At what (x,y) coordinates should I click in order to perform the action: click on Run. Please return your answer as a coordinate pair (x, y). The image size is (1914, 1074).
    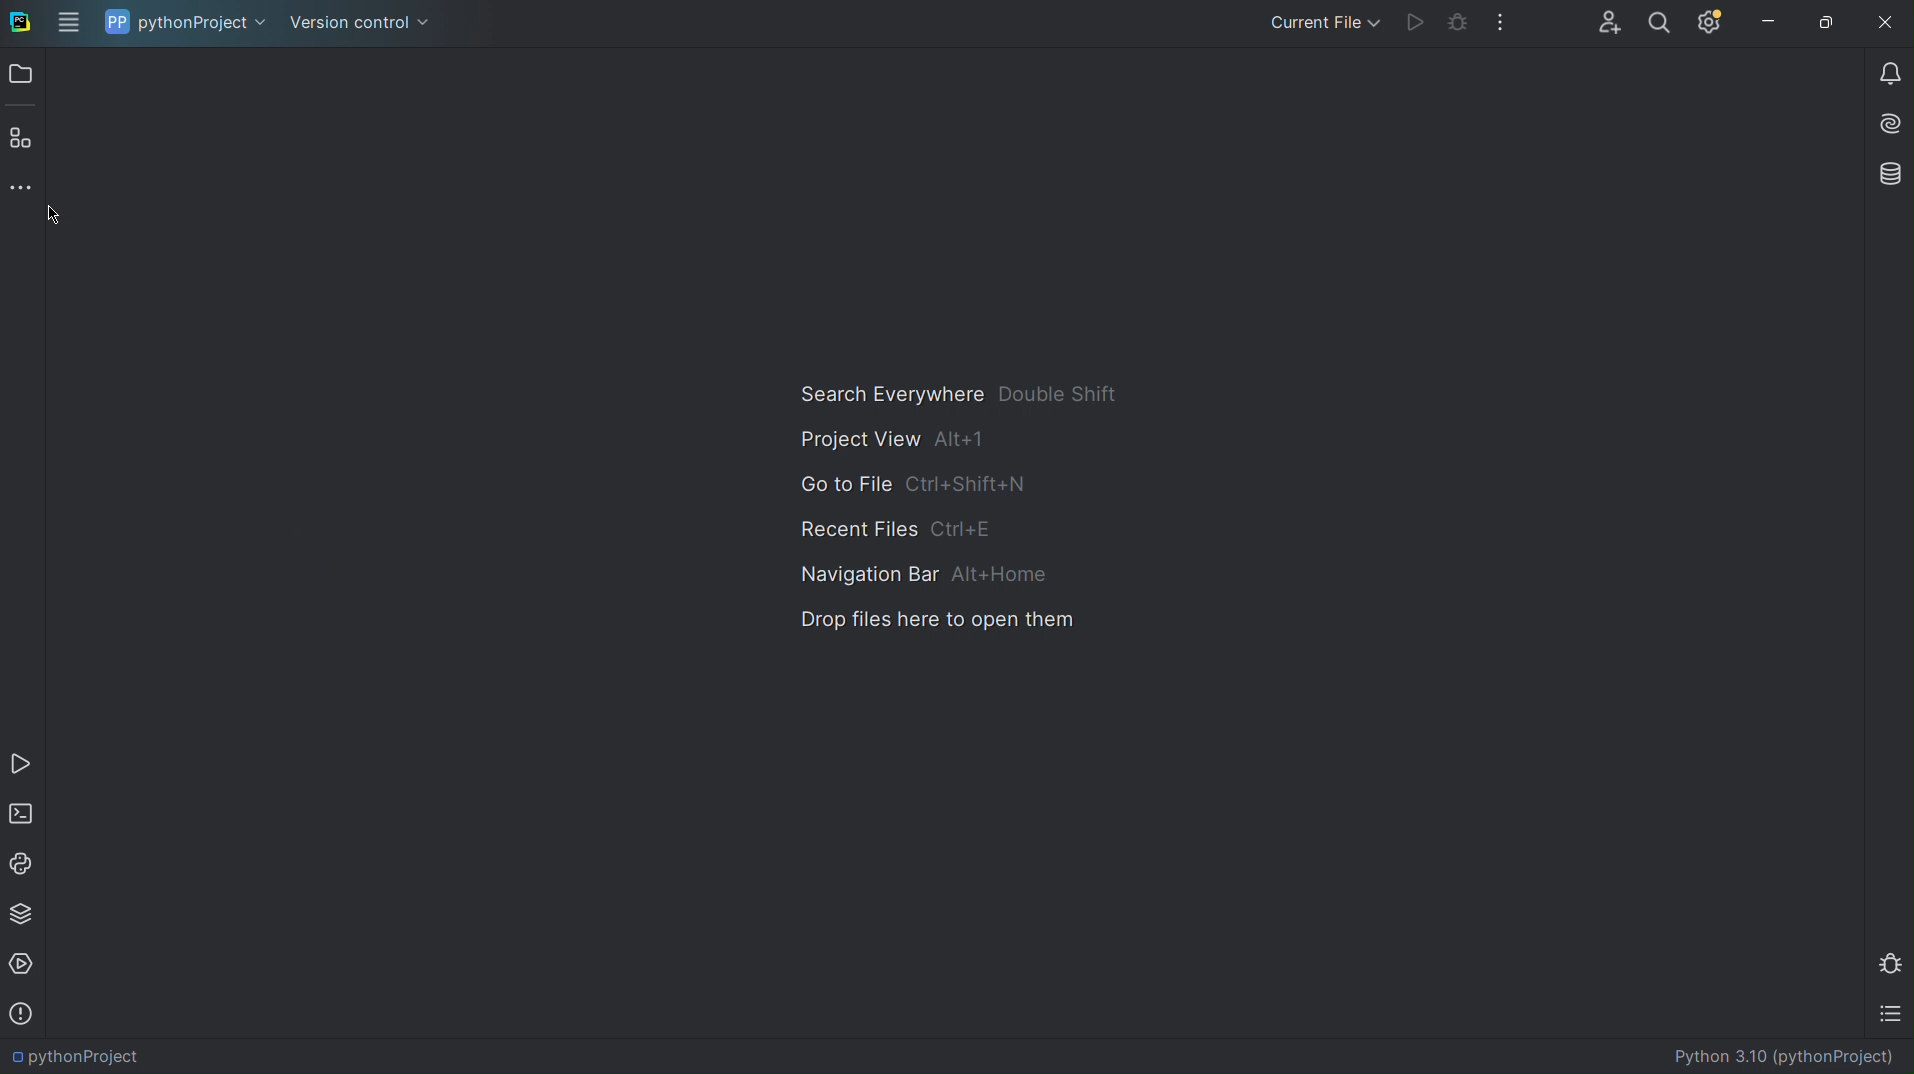
    Looking at the image, I should click on (1414, 25).